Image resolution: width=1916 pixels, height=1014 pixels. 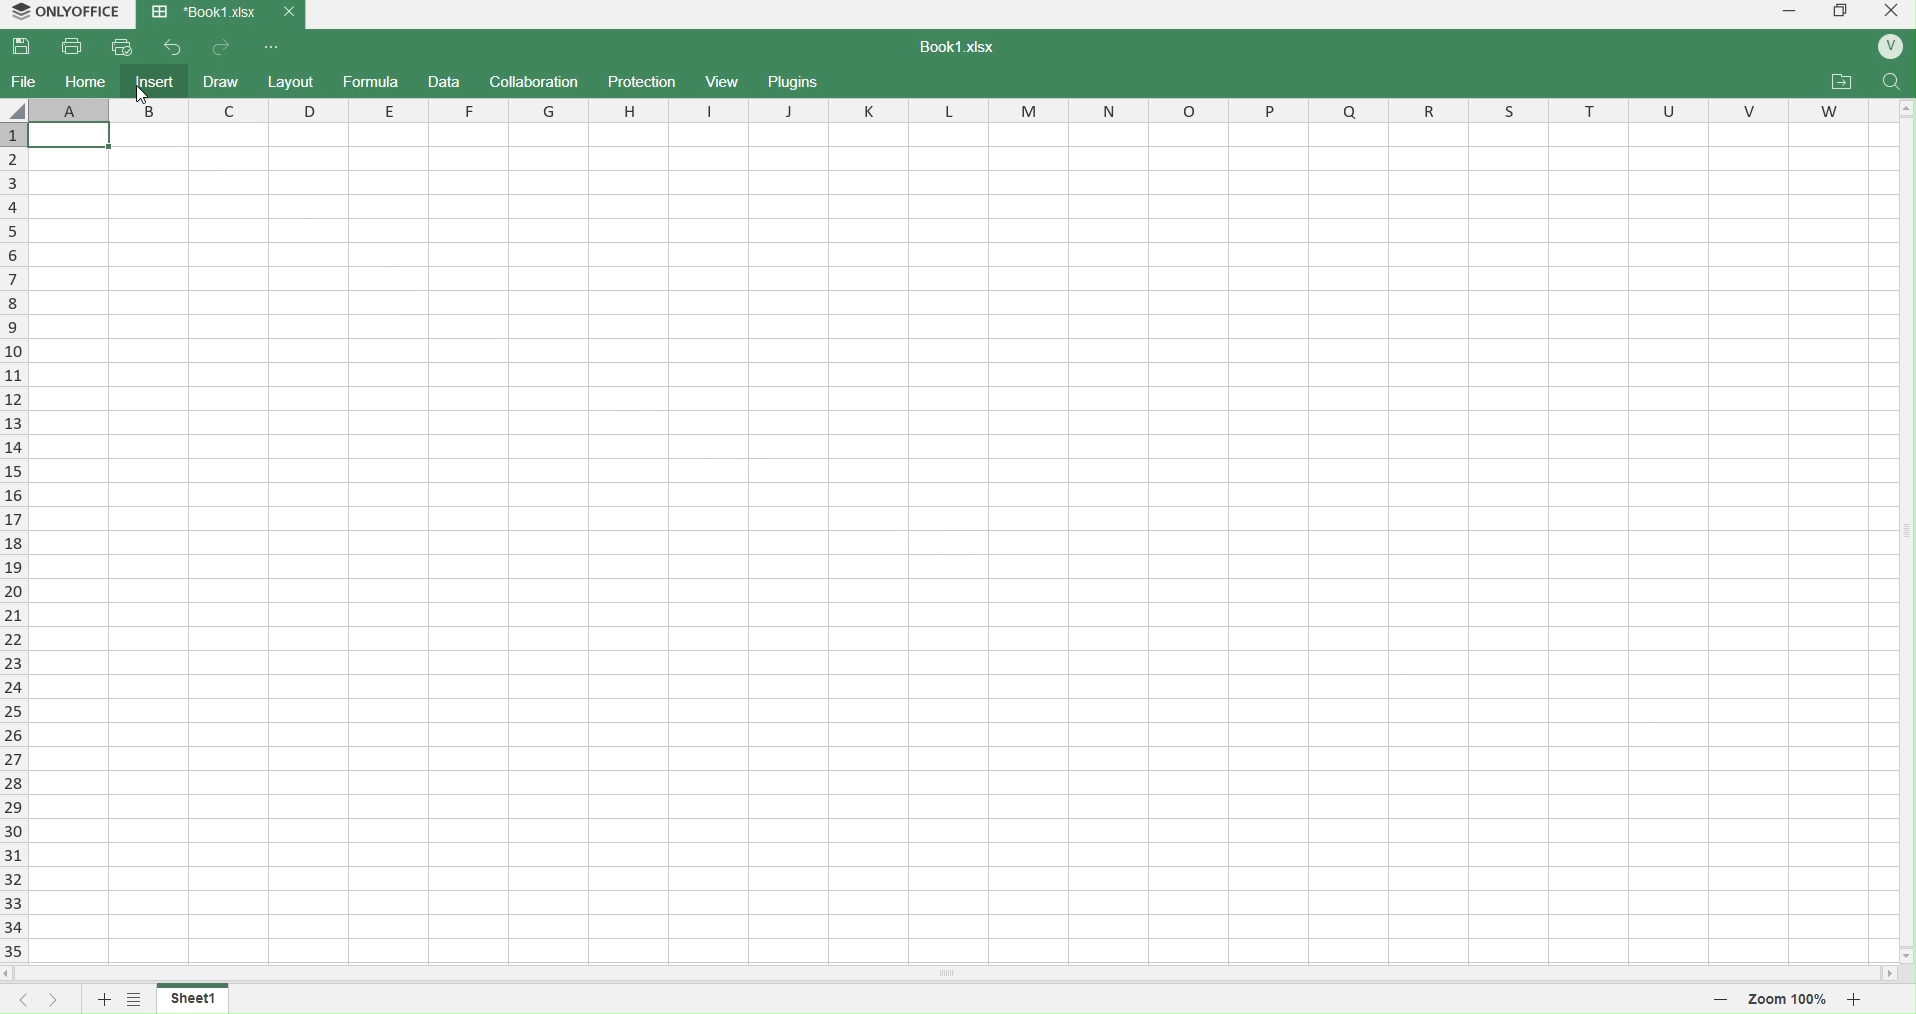 I want to click on close, so click(x=1889, y=14).